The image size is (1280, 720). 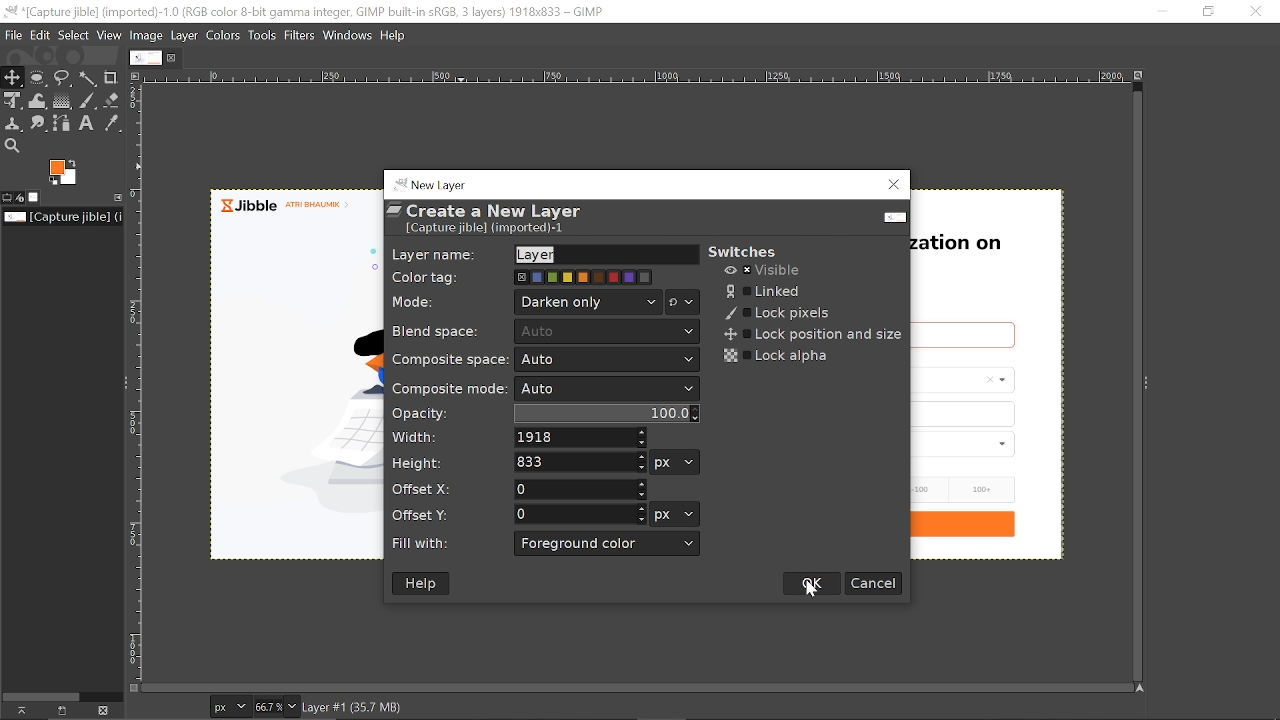 I want to click on offset , so click(x=426, y=486).